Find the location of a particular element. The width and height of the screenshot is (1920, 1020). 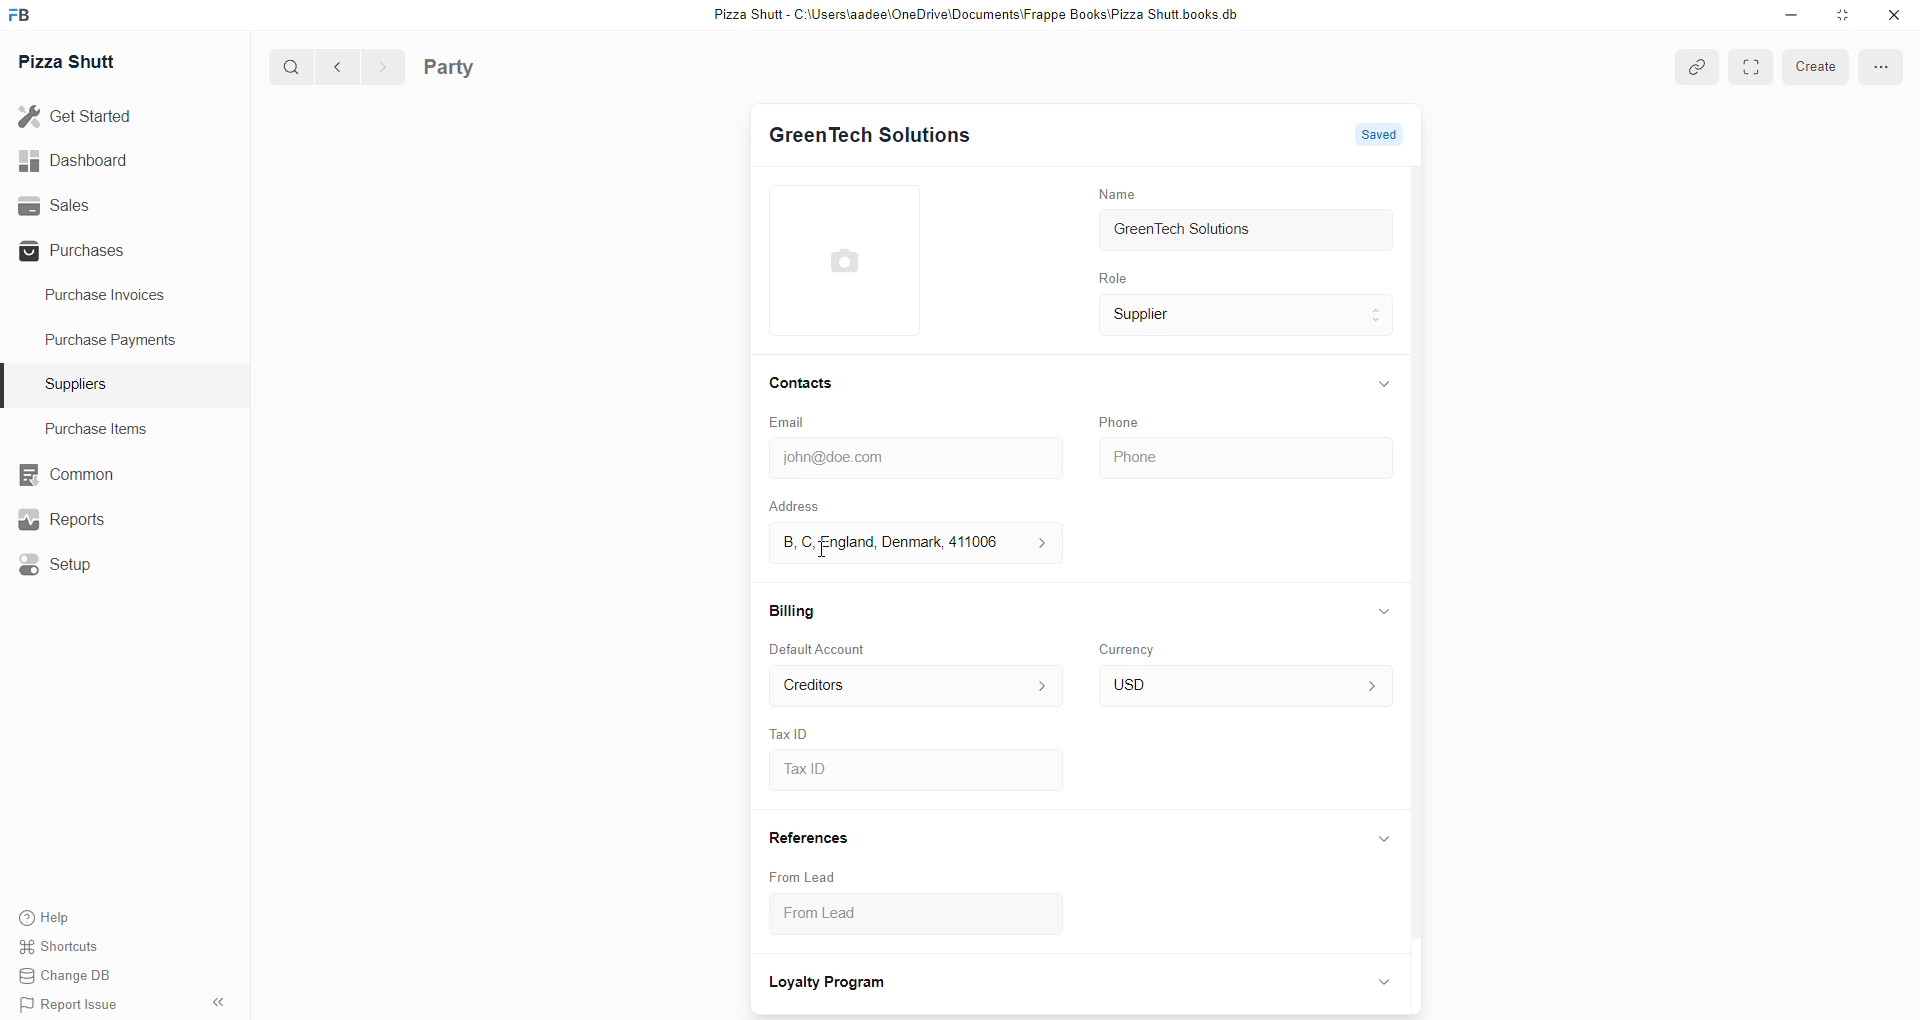

Default Account is located at coordinates (821, 650).